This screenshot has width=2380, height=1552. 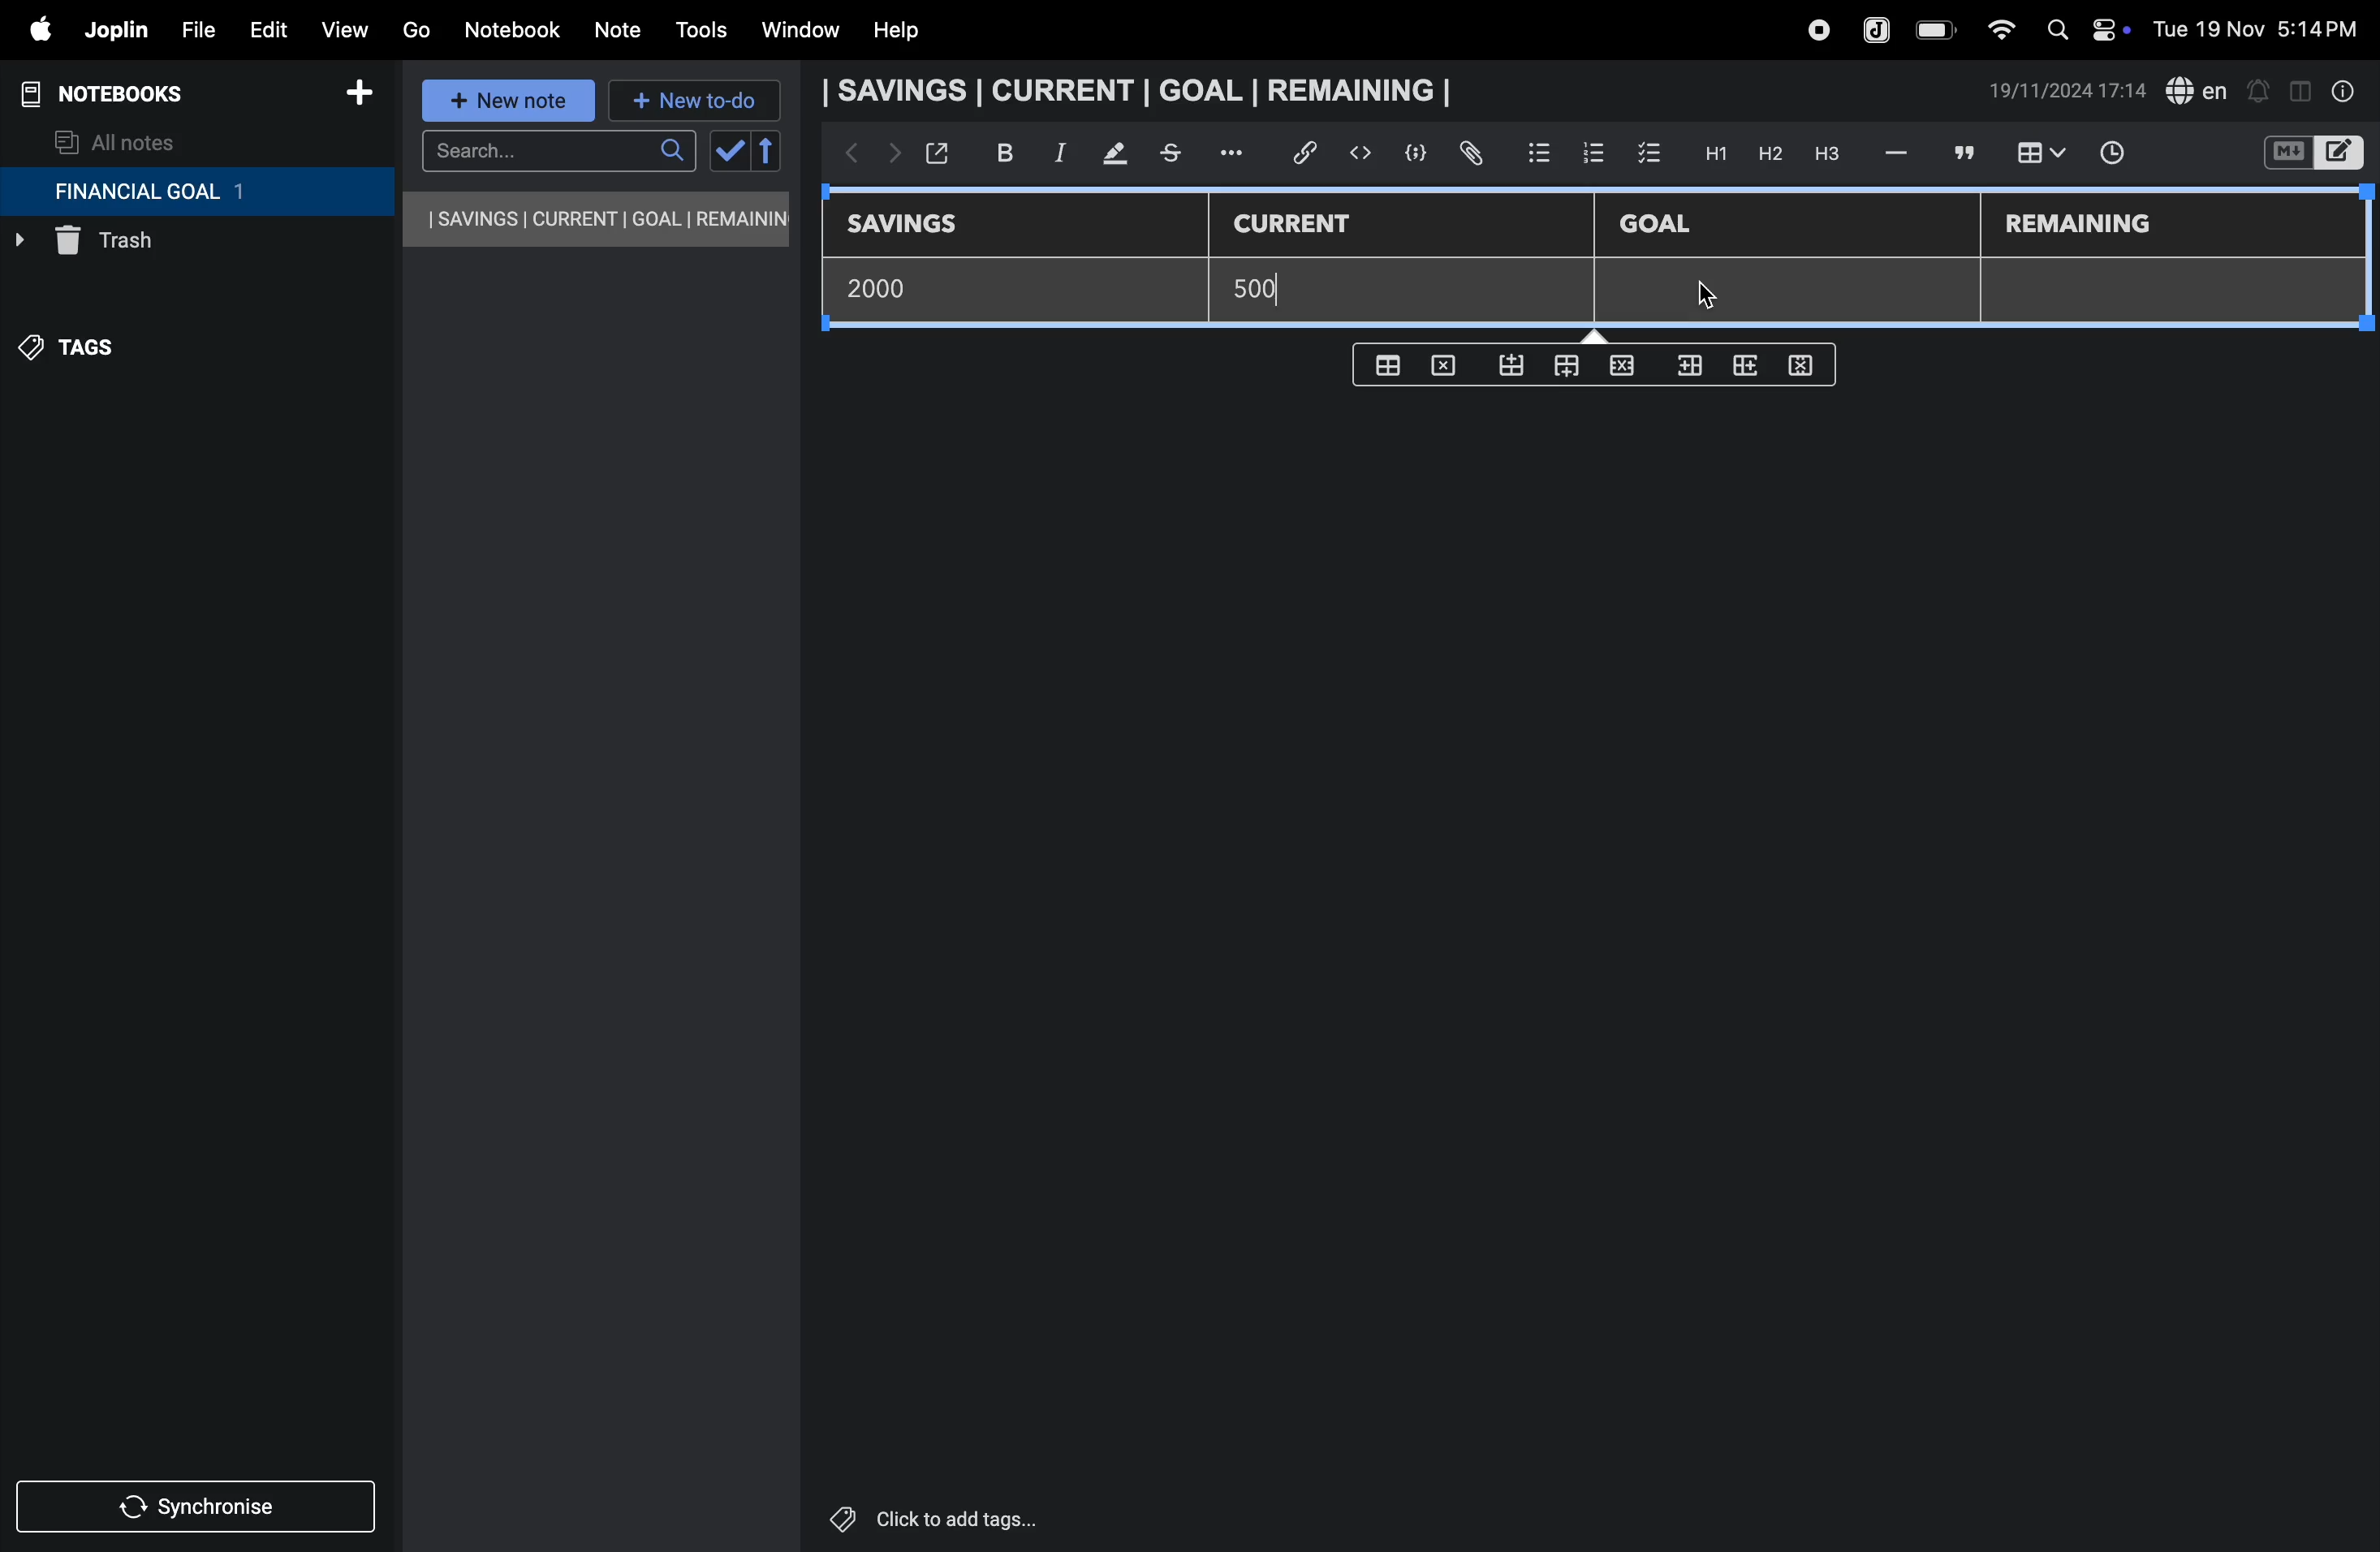 I want to click on apple menu, so click(x=30, y=29).